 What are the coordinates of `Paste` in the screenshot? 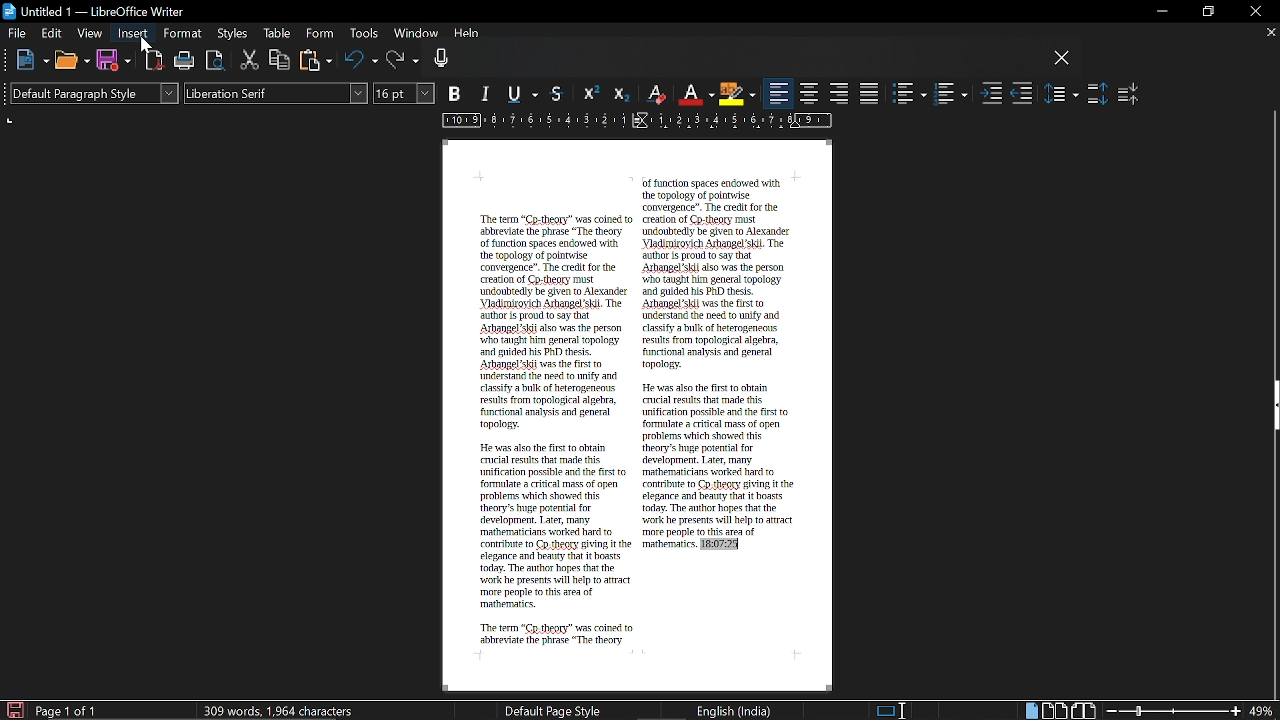 It's located at (316, 60).